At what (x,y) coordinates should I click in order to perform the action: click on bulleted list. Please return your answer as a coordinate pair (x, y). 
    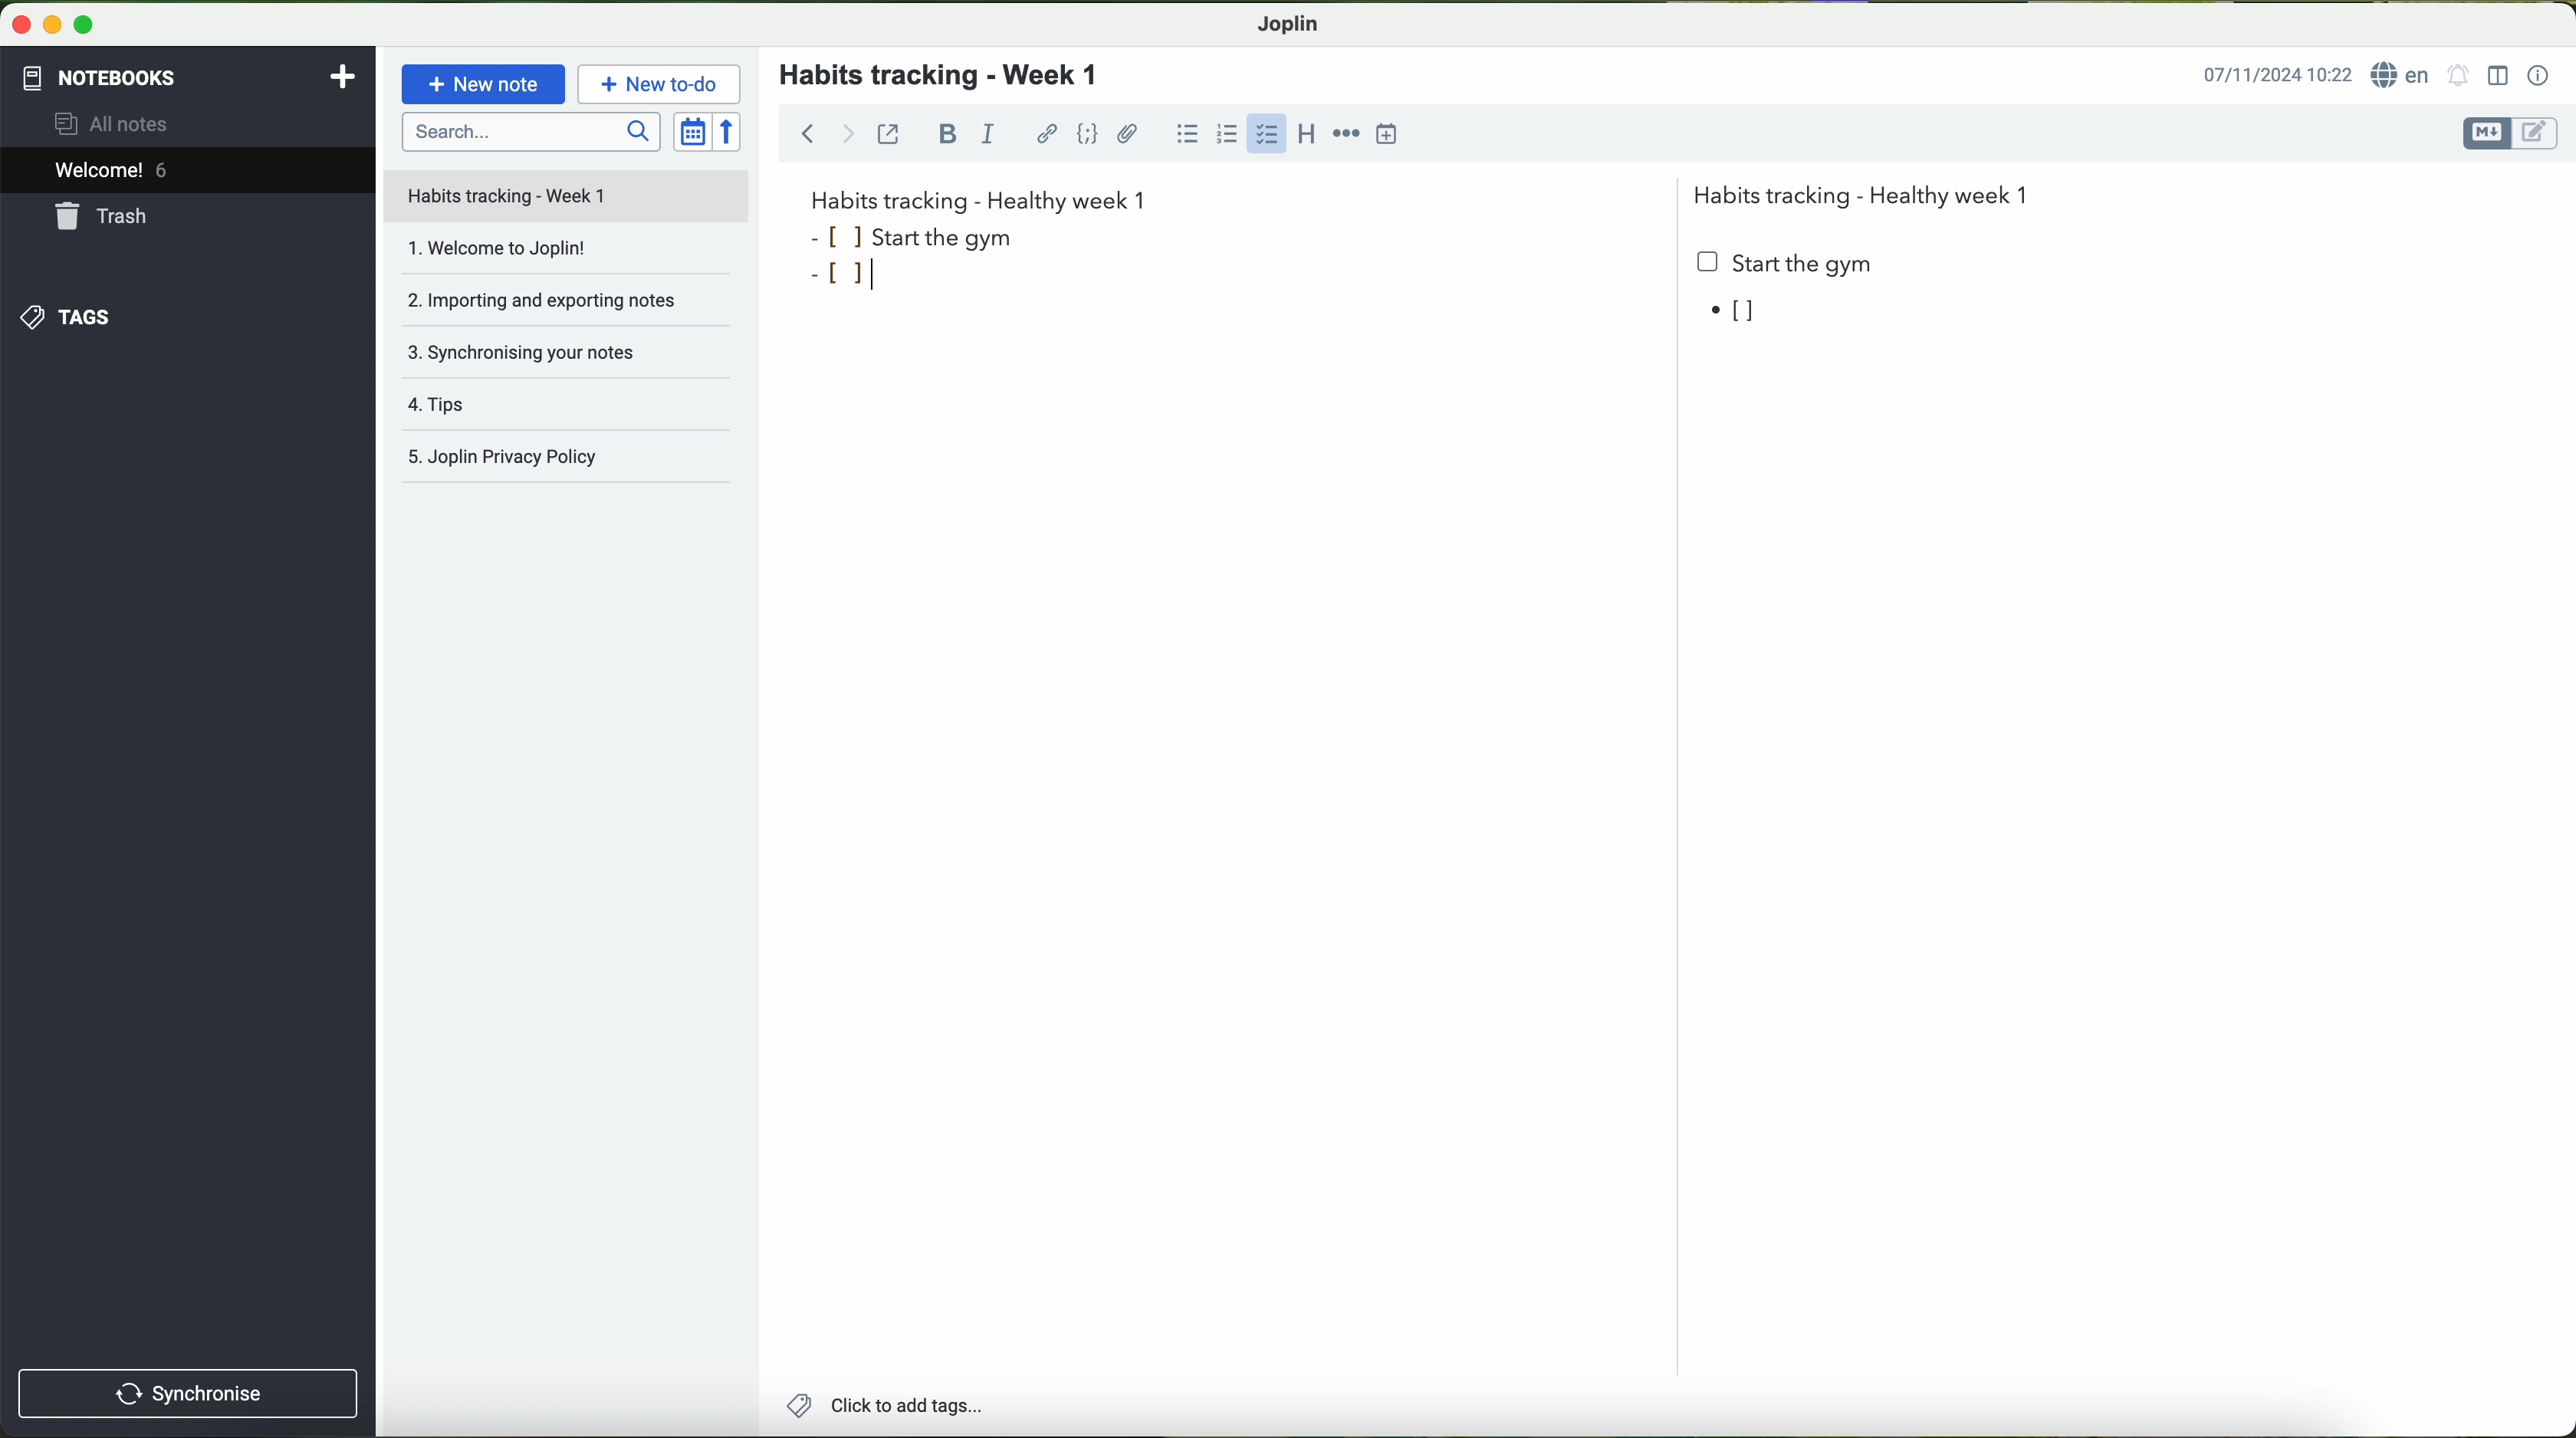
    Looking at the image, I should click on (1187, 133).